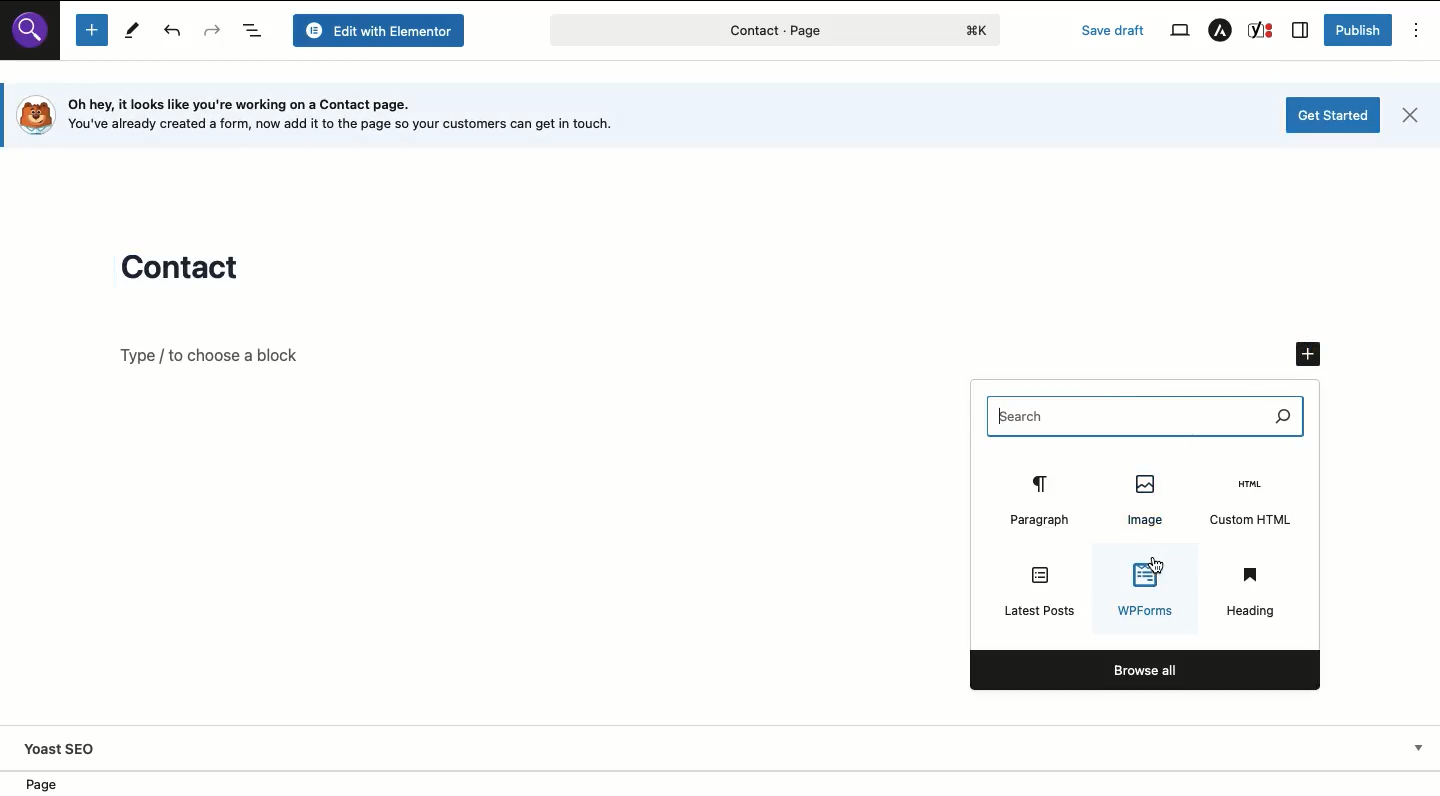  I want to click on Save draft, so click(1115, 31).